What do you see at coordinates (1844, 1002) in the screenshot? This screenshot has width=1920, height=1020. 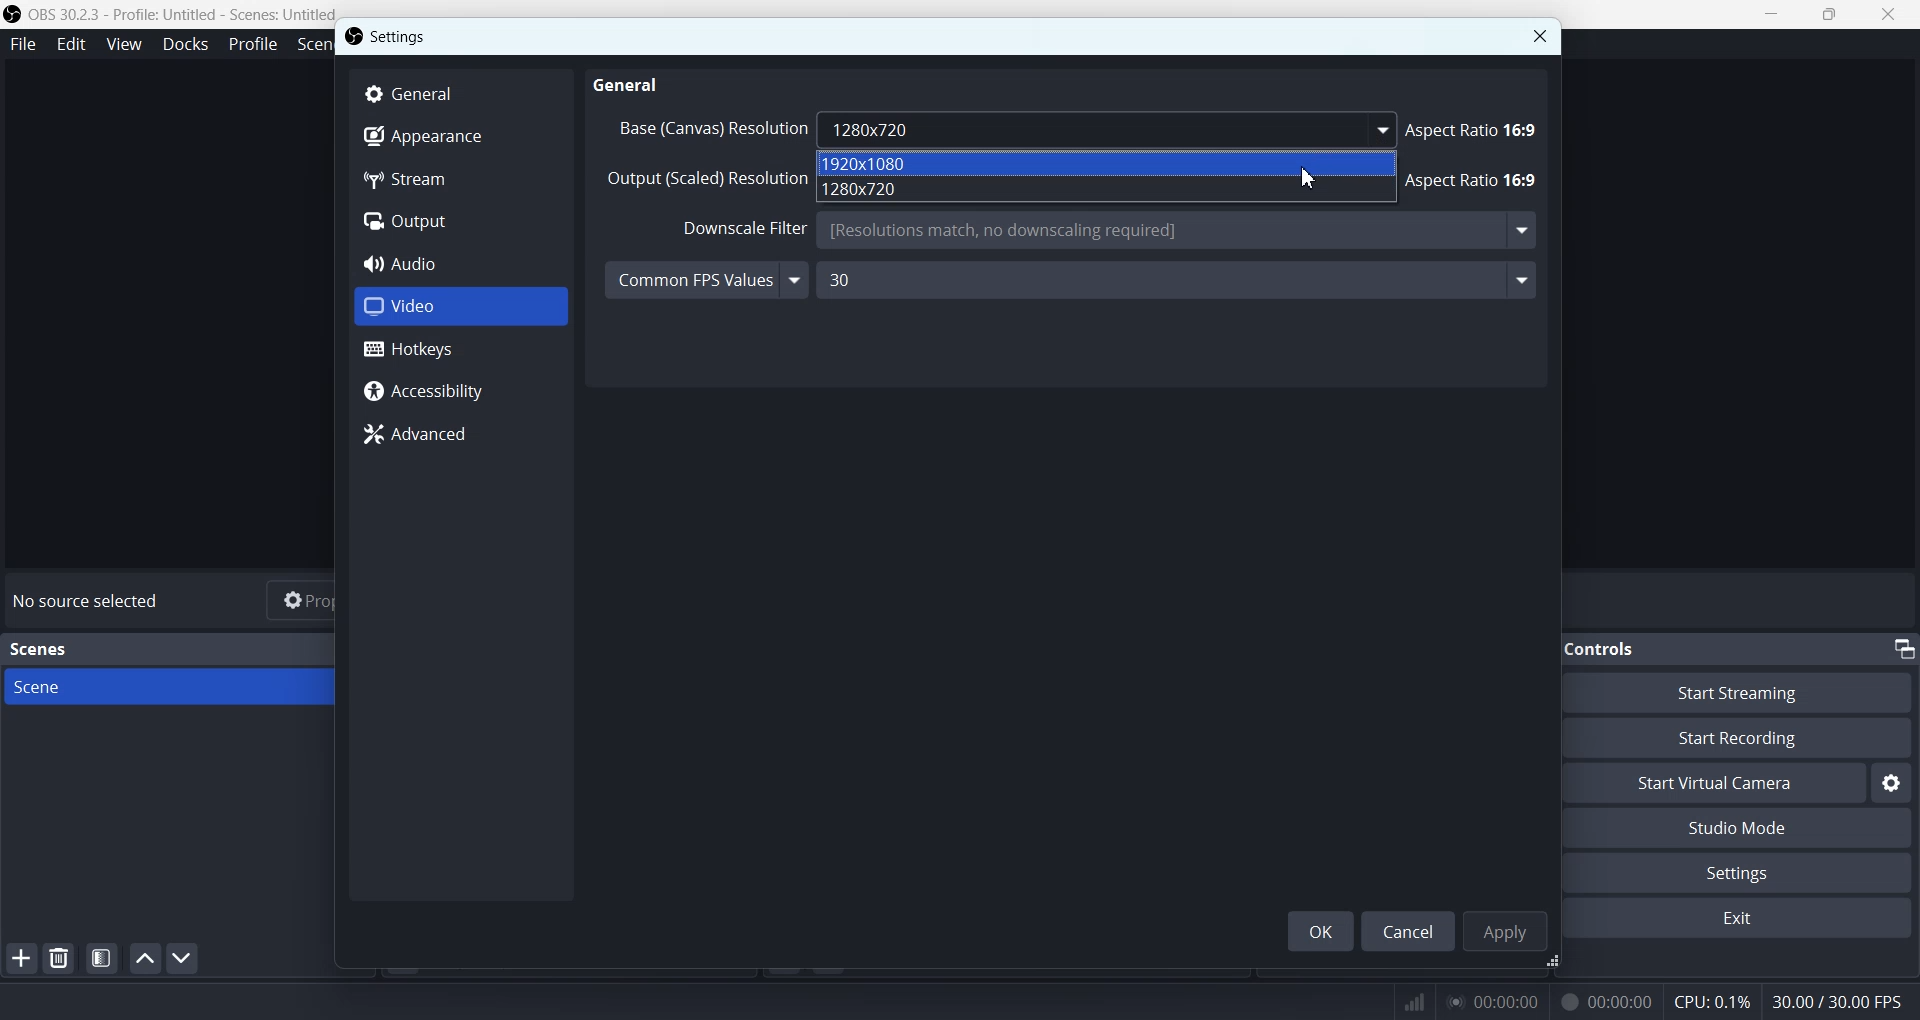 I see `Text` at bounding box center [1844, 1002].